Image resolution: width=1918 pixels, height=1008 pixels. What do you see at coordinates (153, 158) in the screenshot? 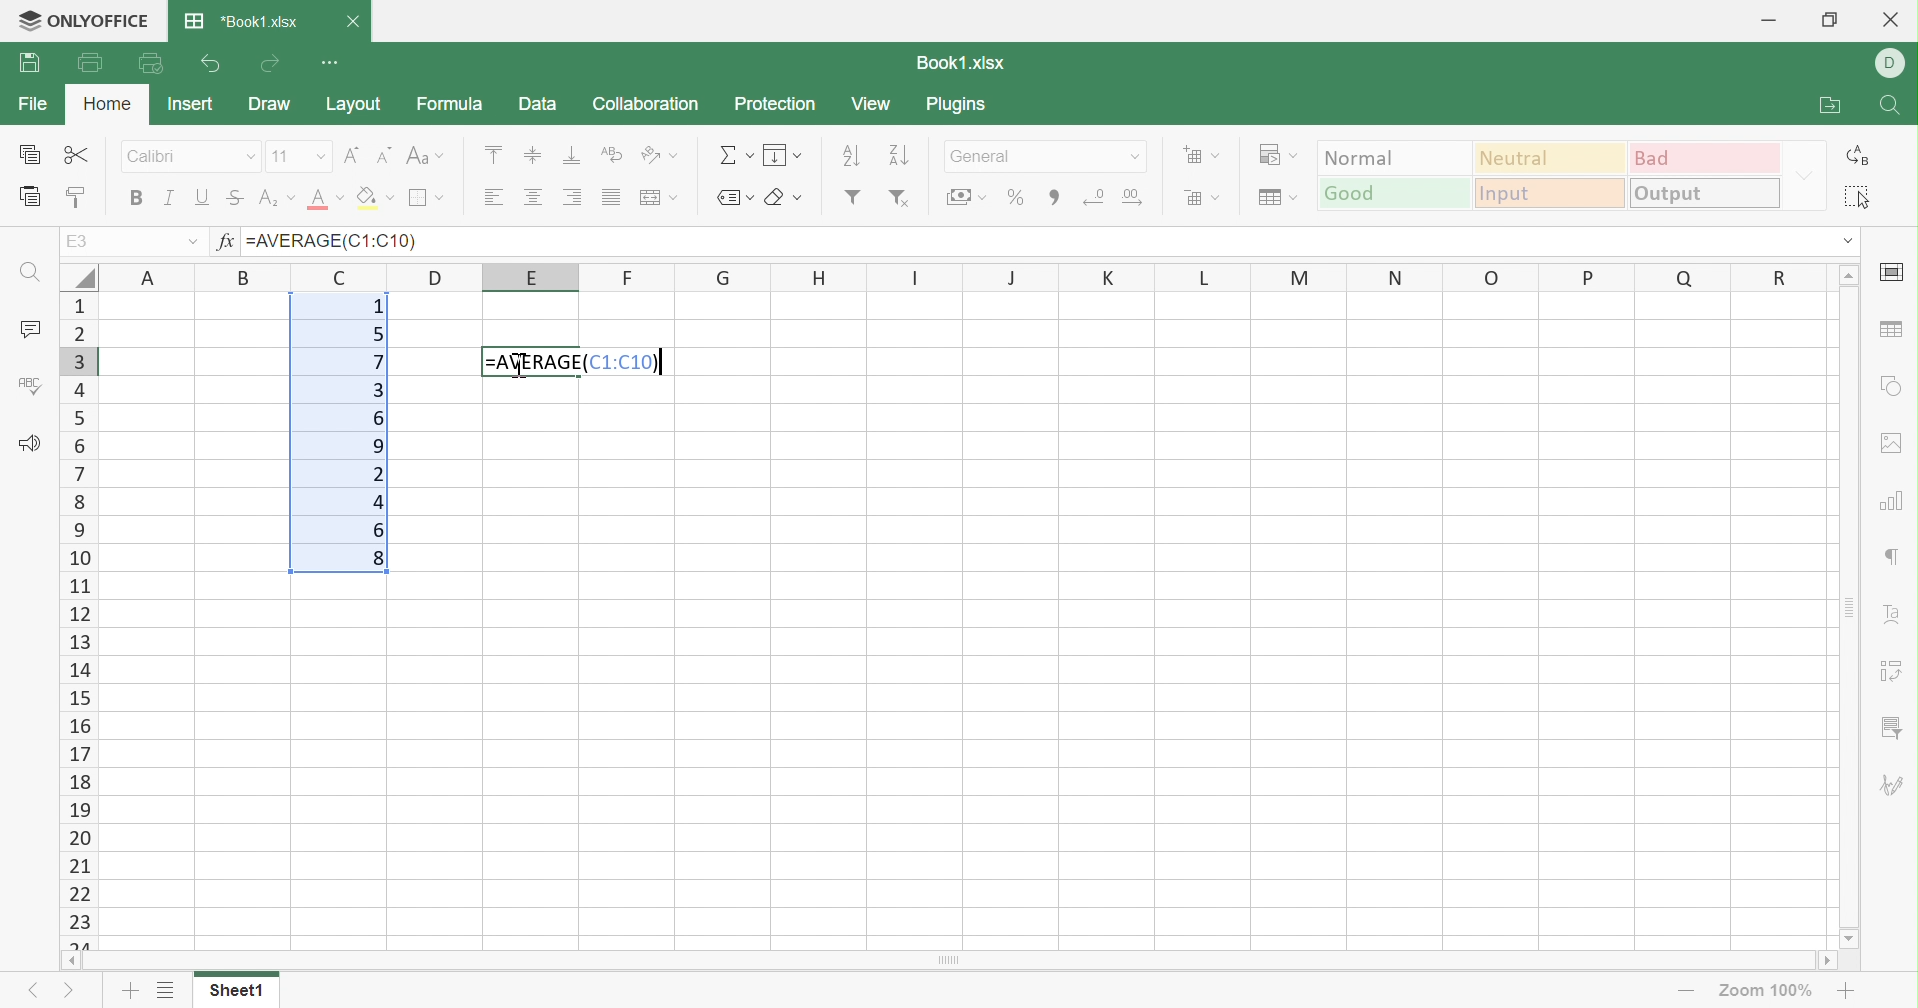
I see `Calibri` at bounding box center [153, 158].